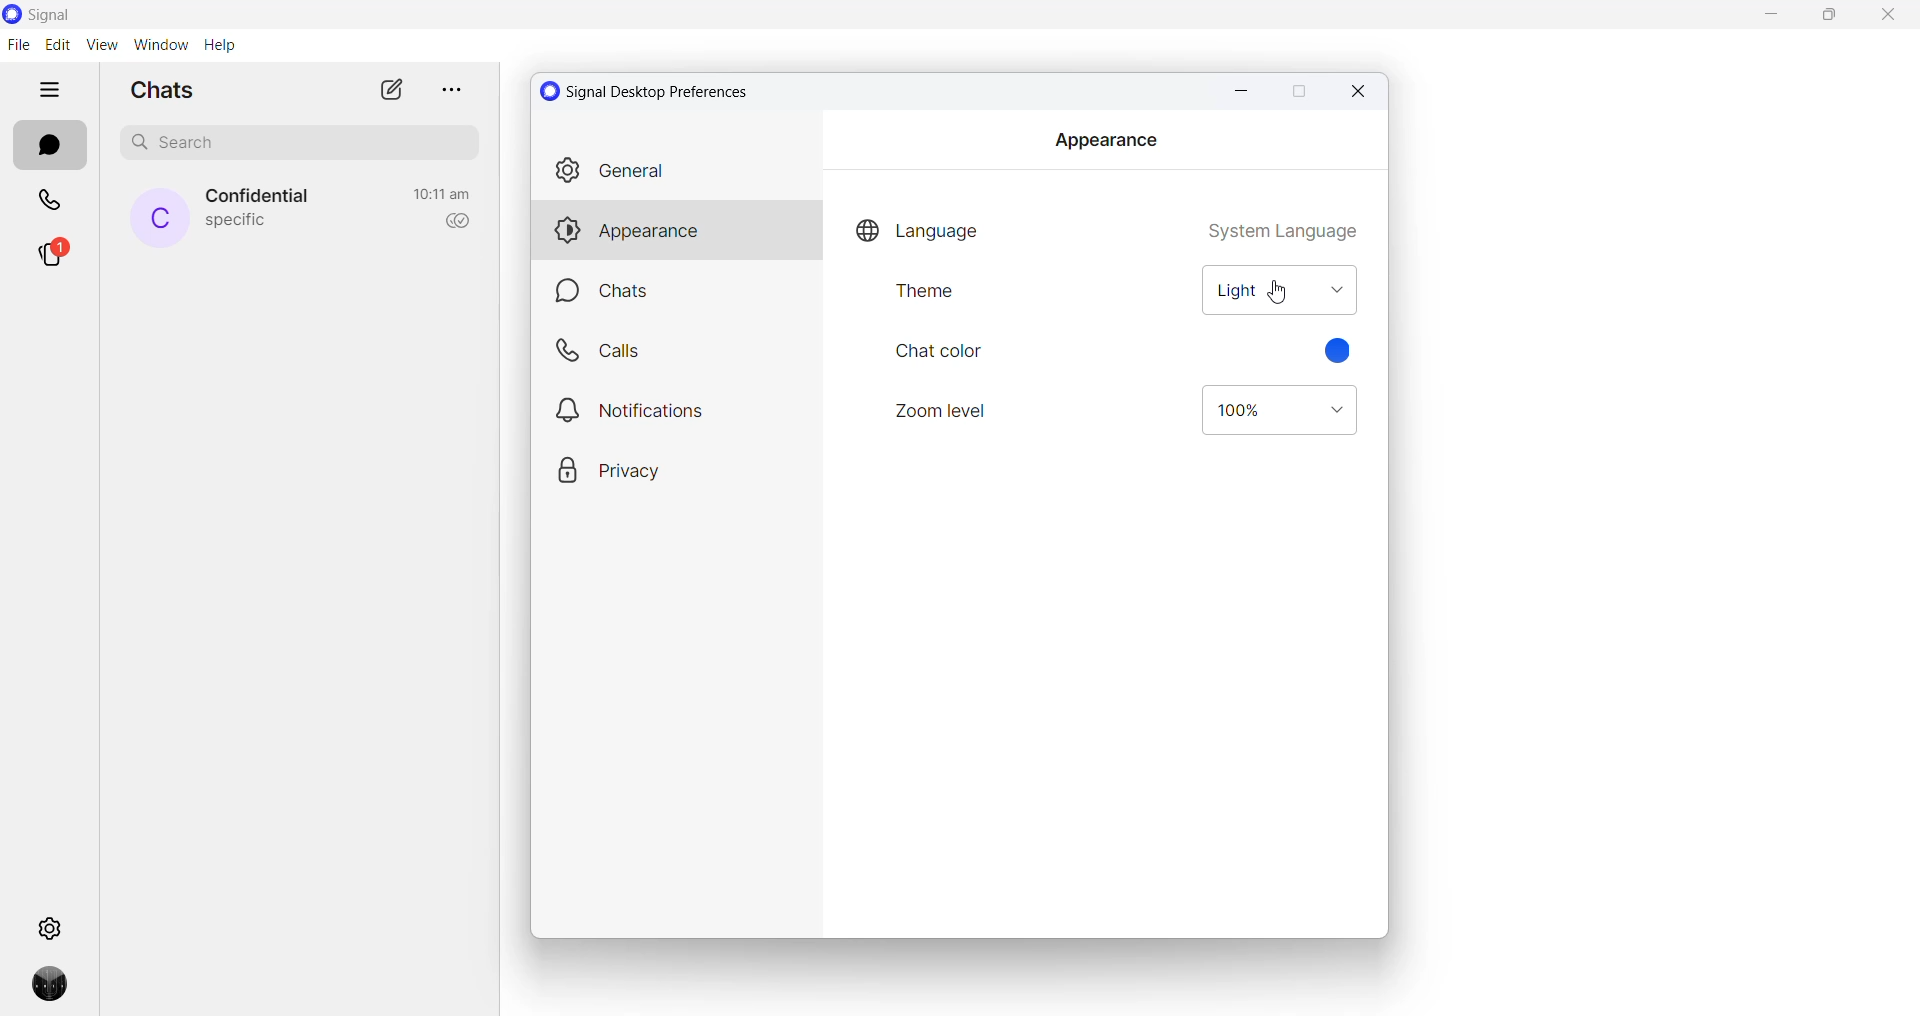 This screenshot has width=1920, height=1016. I want to click on contact name, so click(262, 197).